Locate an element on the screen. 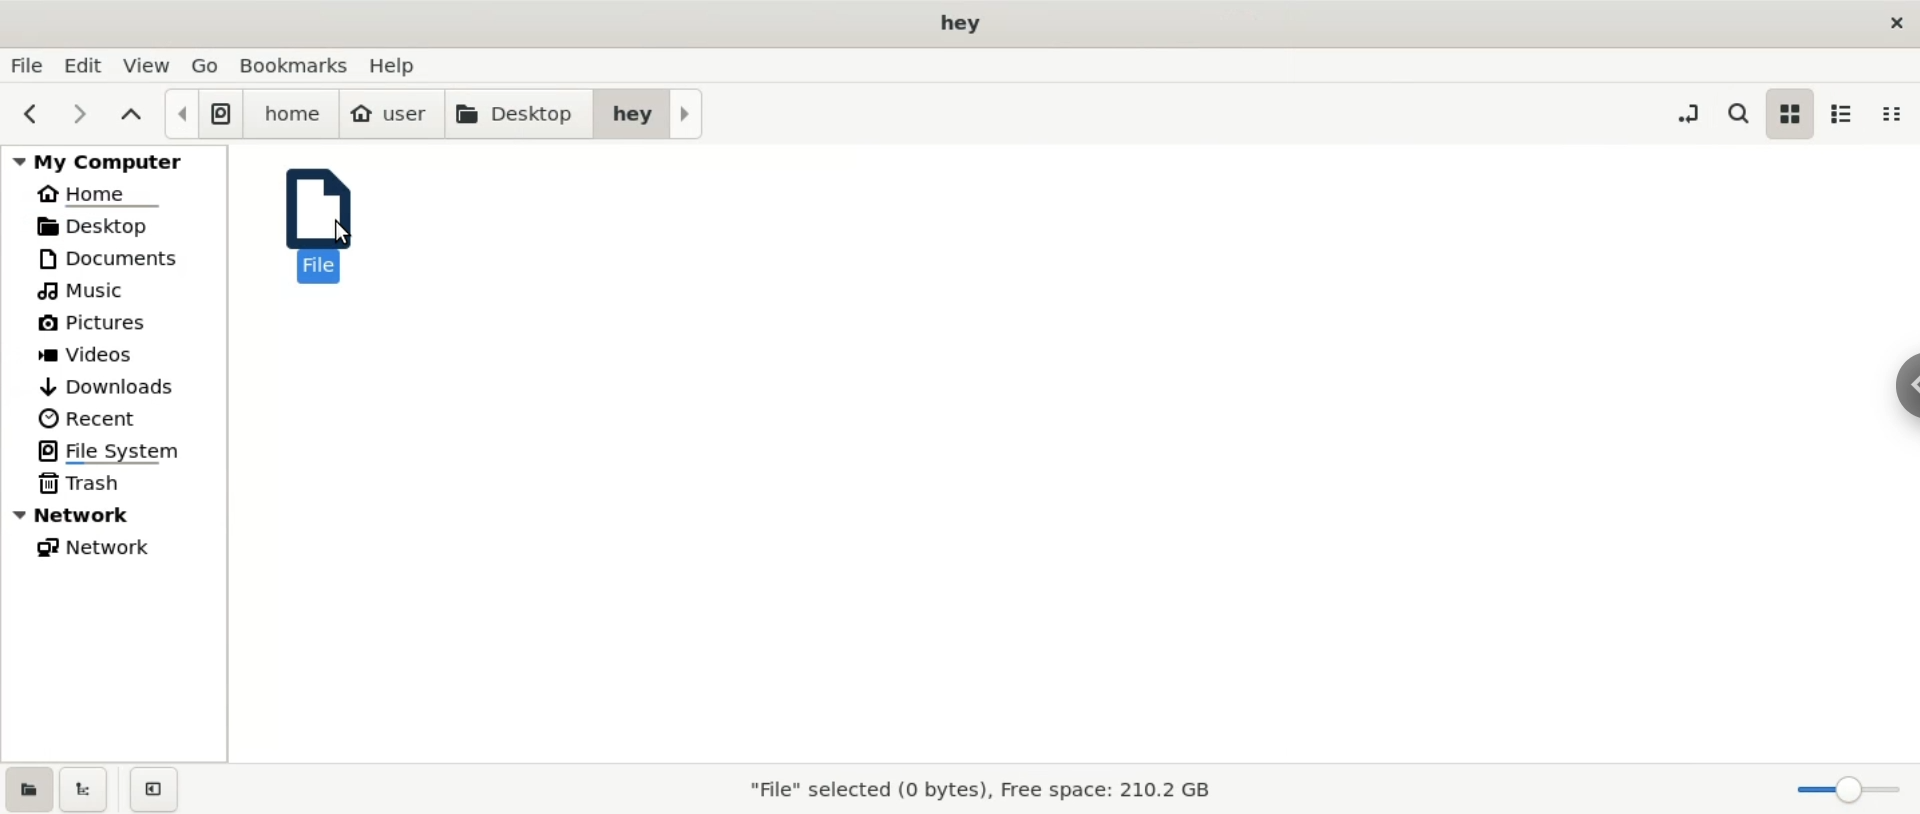 This screenshot has width=1920, height=814. show treeview is located at coordinates (85, 789).